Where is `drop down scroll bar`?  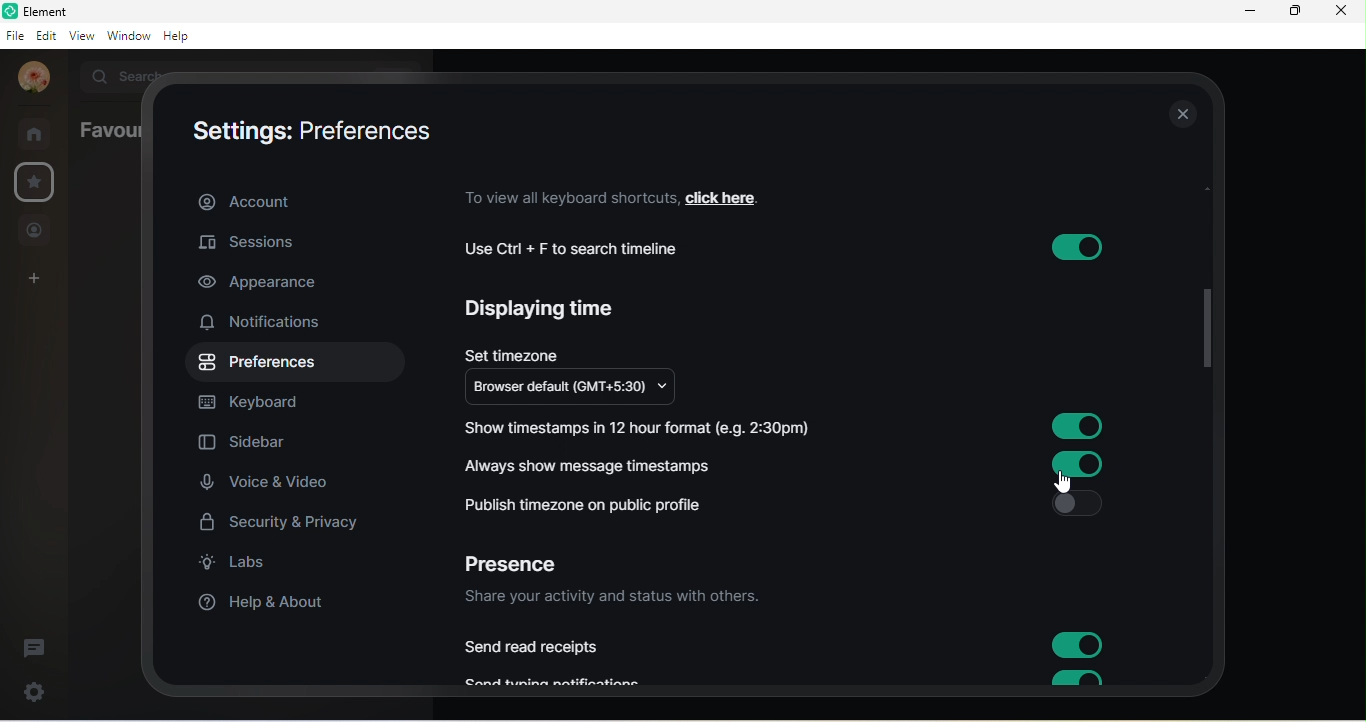 drop down scroll bar is located at coordinates (1203, 325).